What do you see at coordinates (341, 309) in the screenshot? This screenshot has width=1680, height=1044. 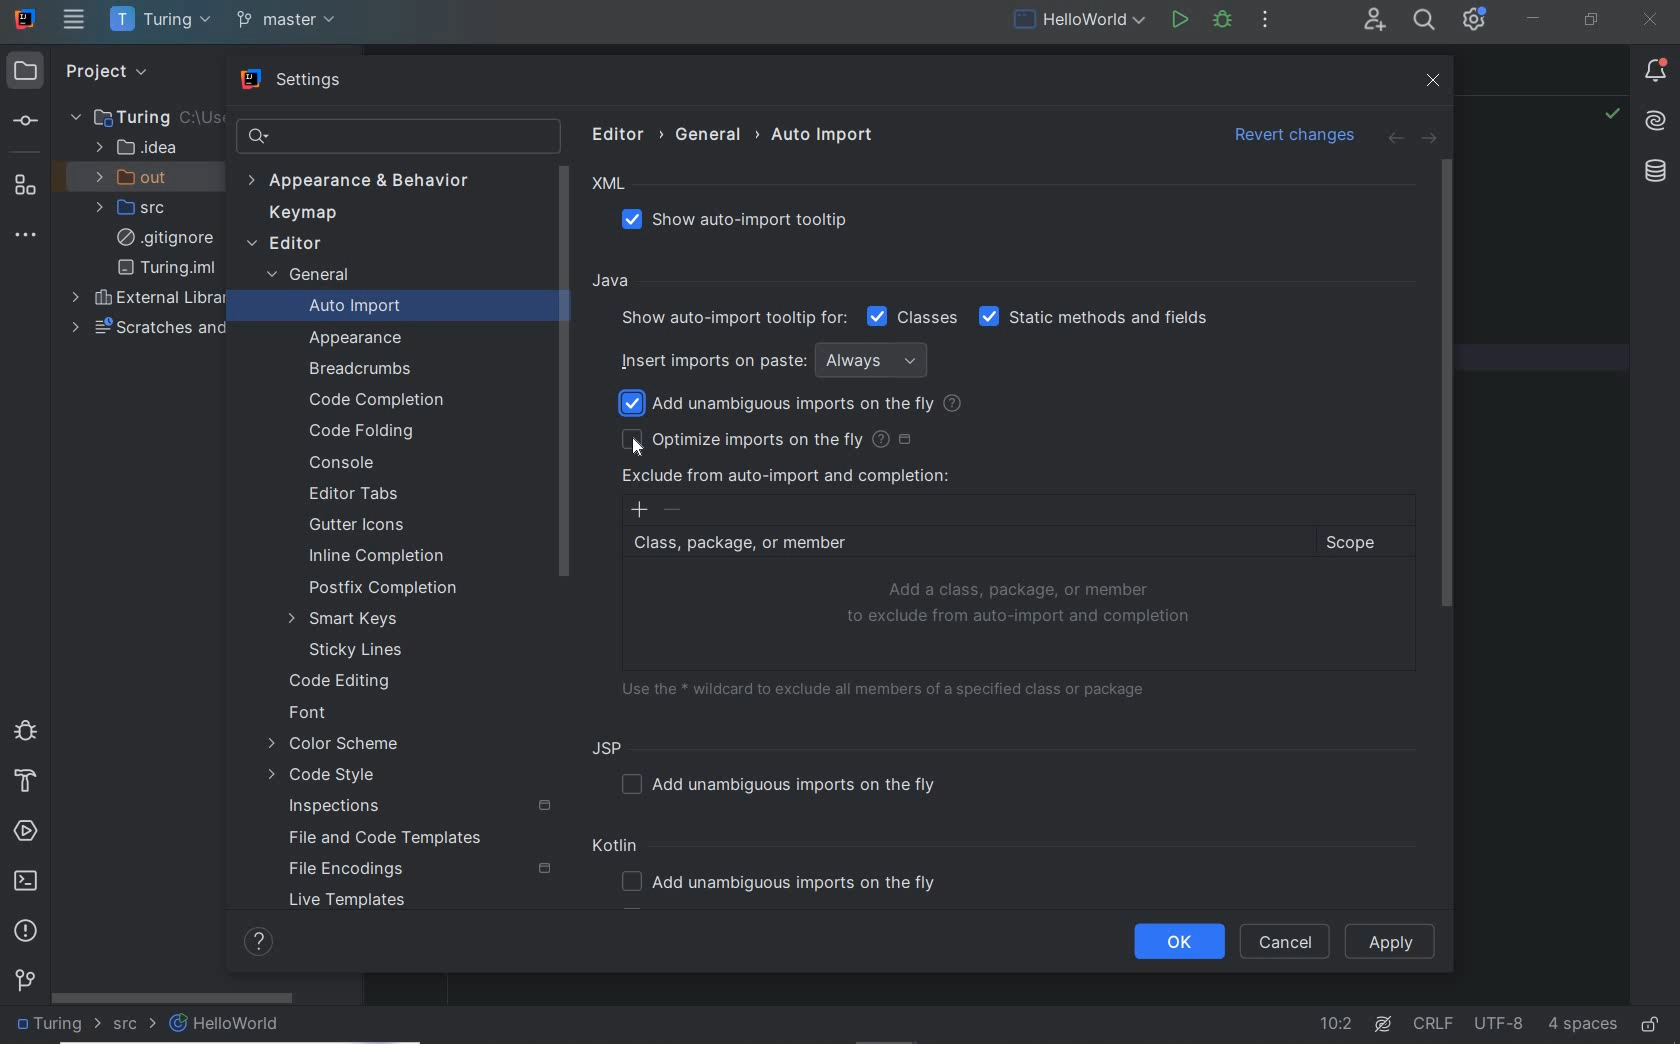 I see `AUTO IMPORT` at bounding box center [341, 309].